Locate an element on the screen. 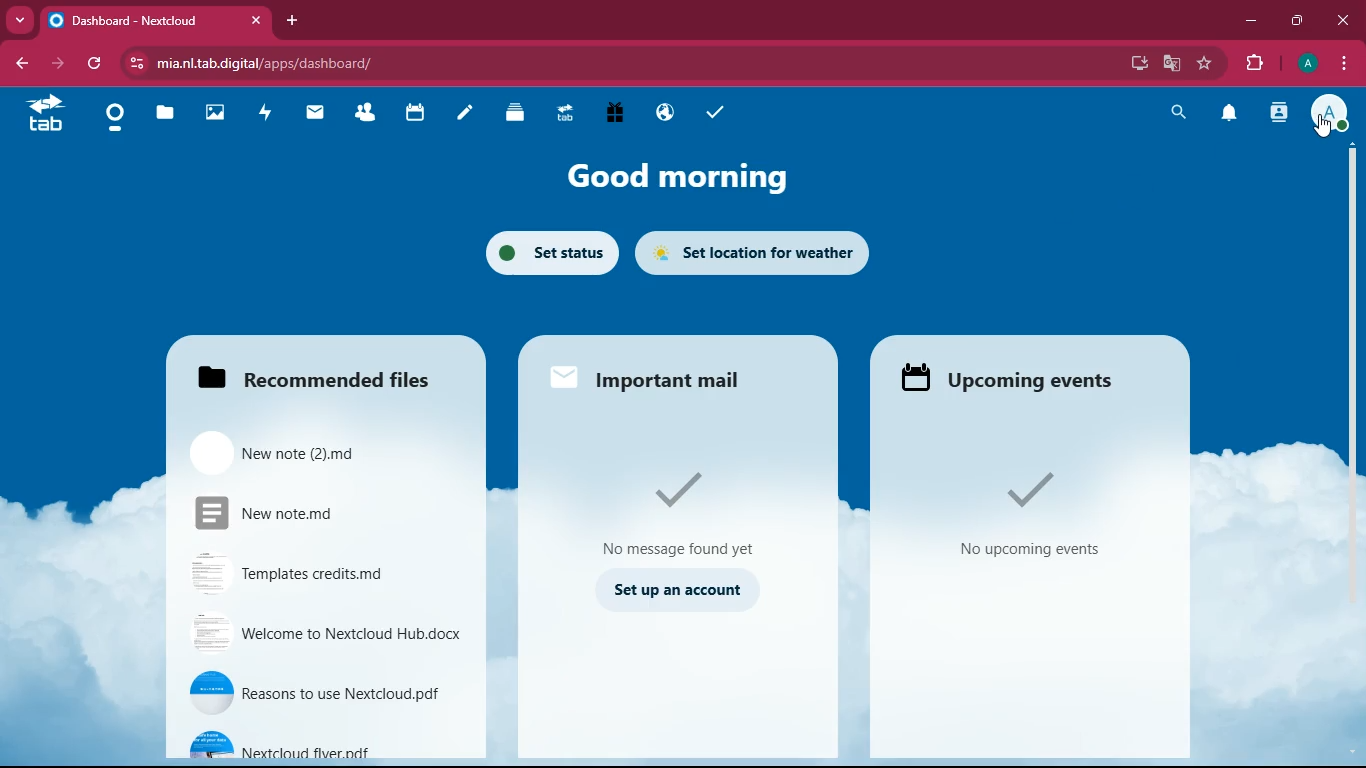  extensions is located at coordinates (1255, 66).